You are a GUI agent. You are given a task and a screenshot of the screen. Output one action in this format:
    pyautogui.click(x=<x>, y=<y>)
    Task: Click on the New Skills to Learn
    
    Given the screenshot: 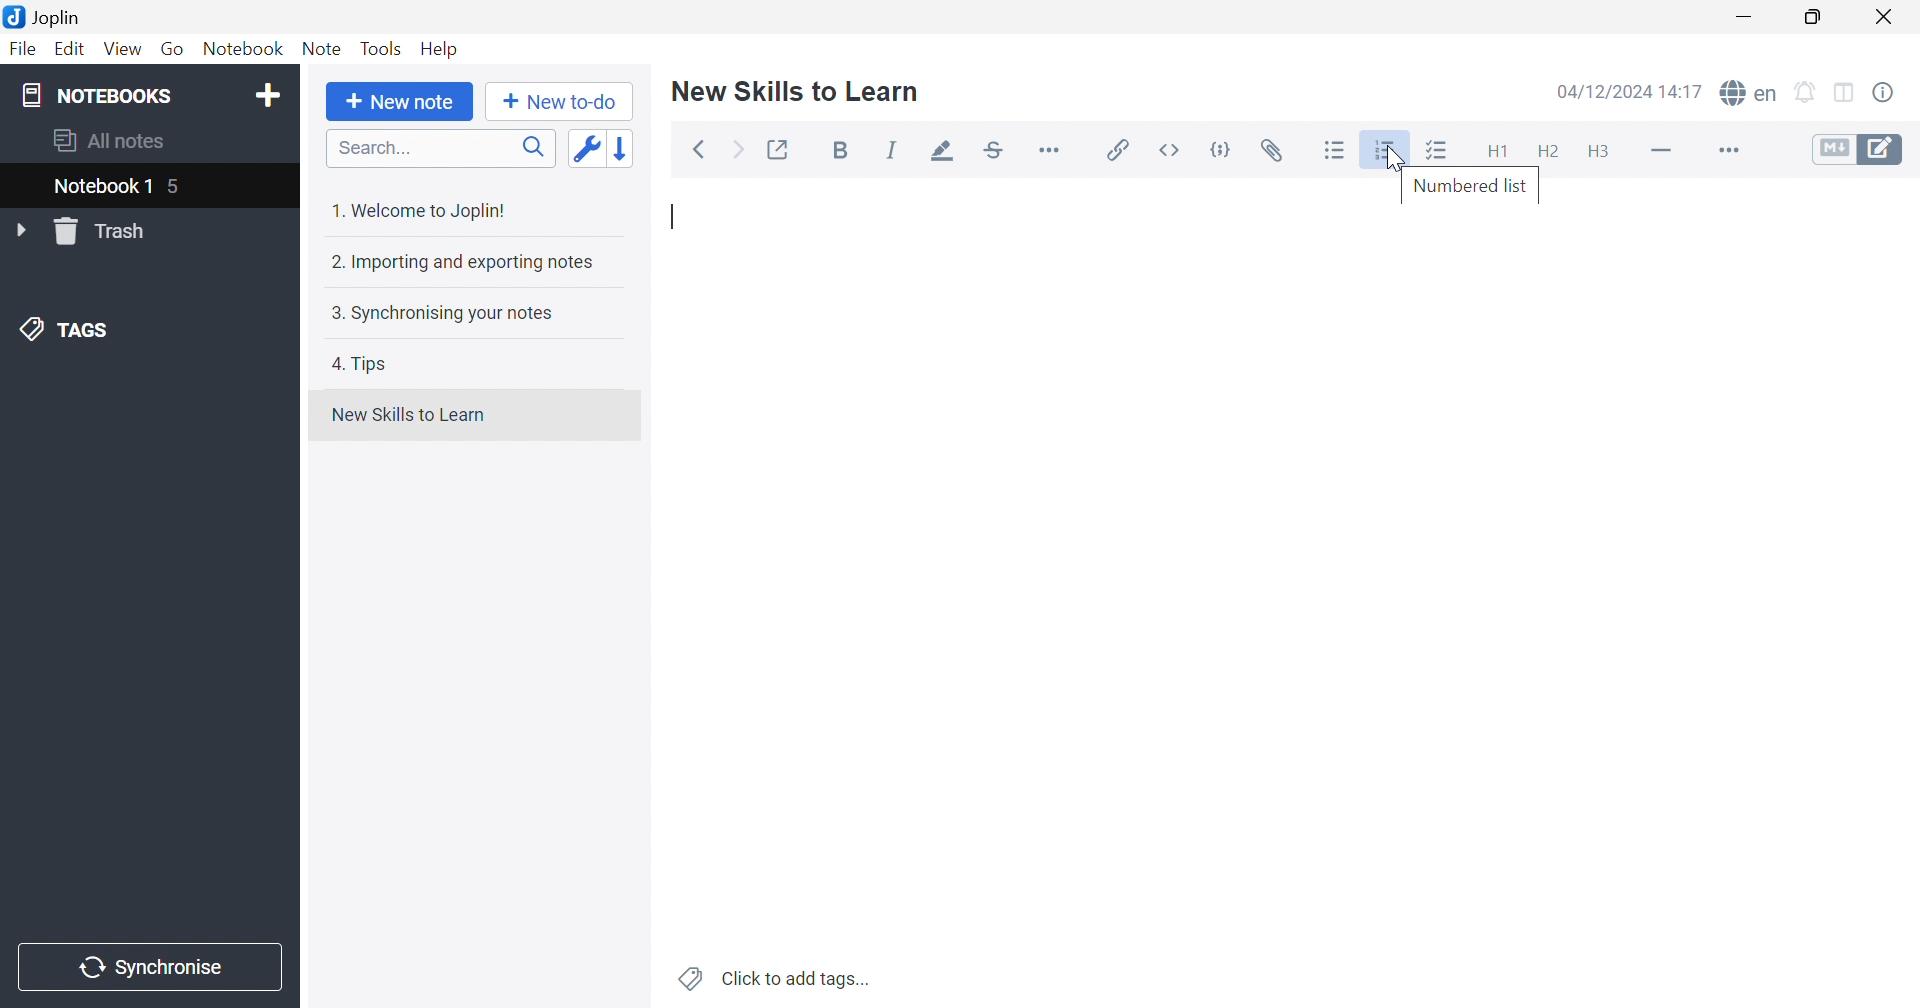 What is the action you would take?
    pyautogui.click(x=796, y=90)
    